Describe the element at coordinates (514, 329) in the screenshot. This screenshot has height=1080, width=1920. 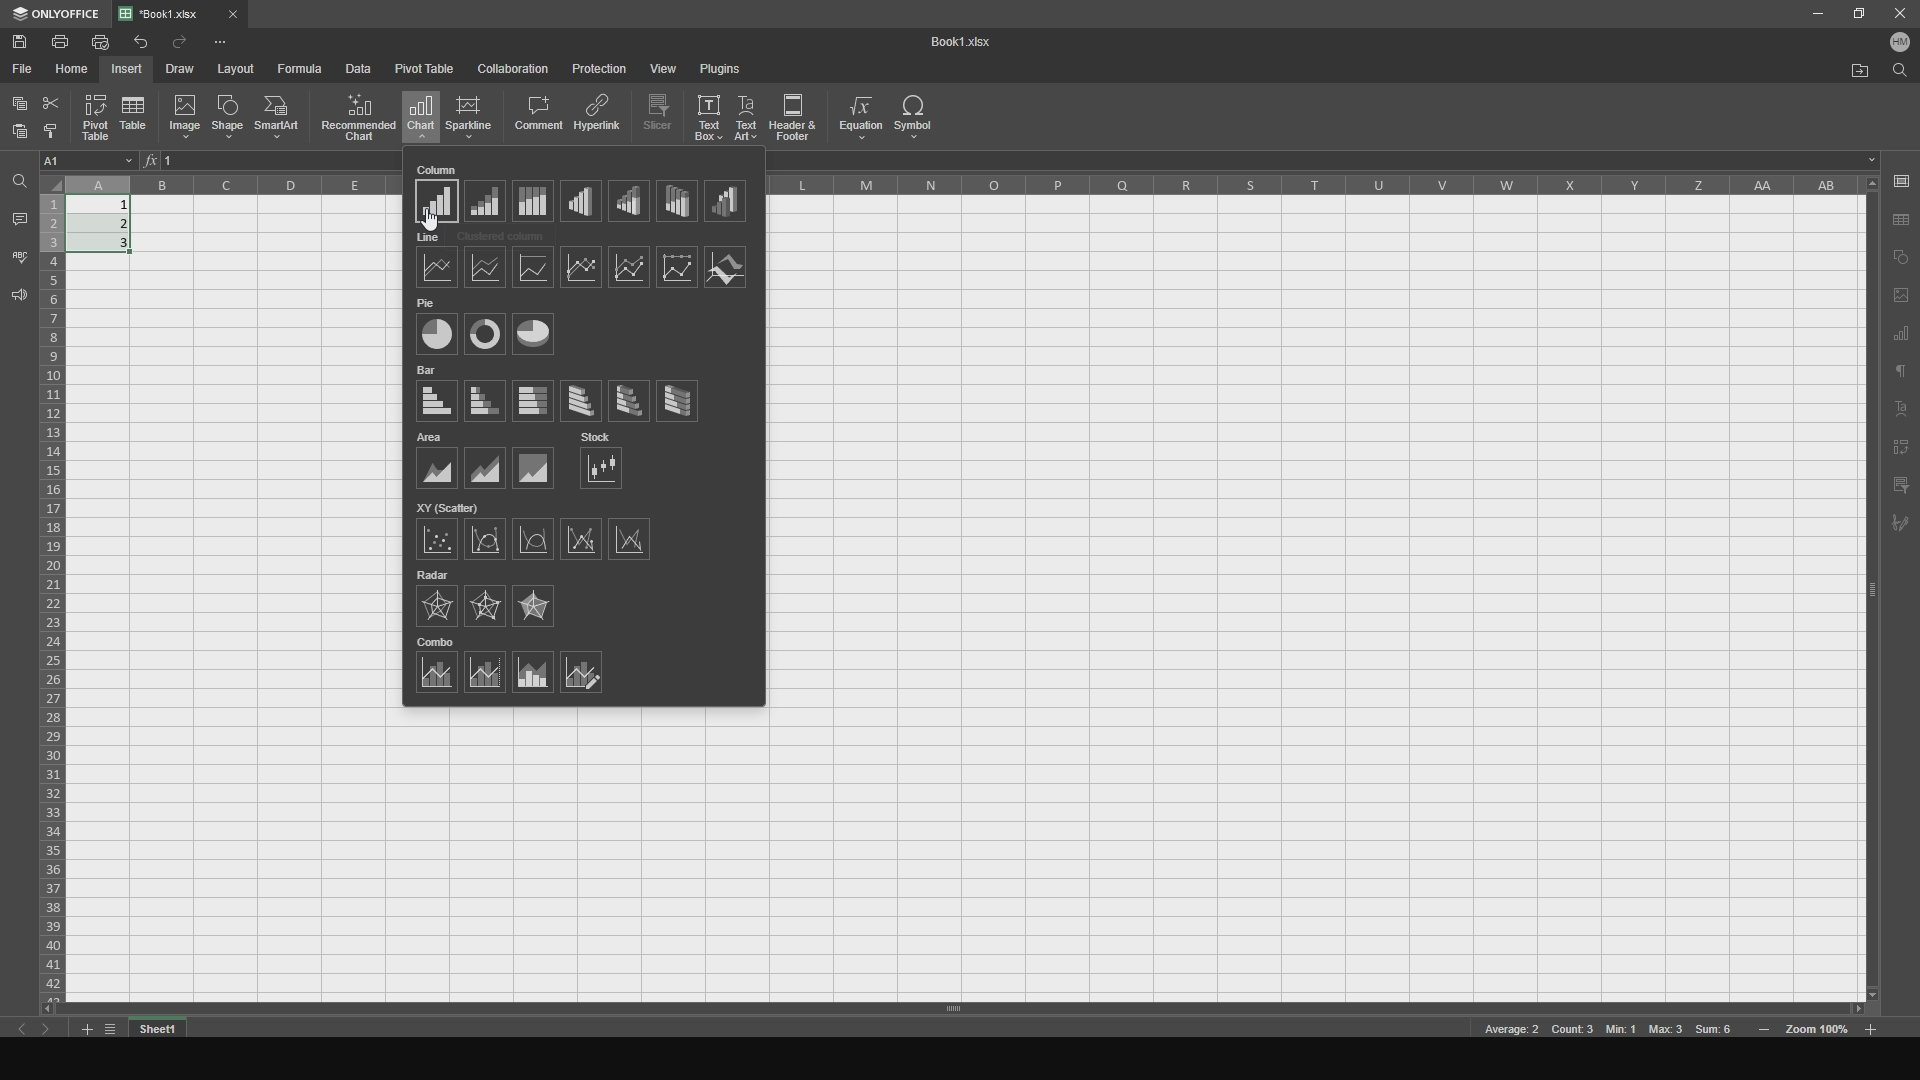
I see `pies` at that location.